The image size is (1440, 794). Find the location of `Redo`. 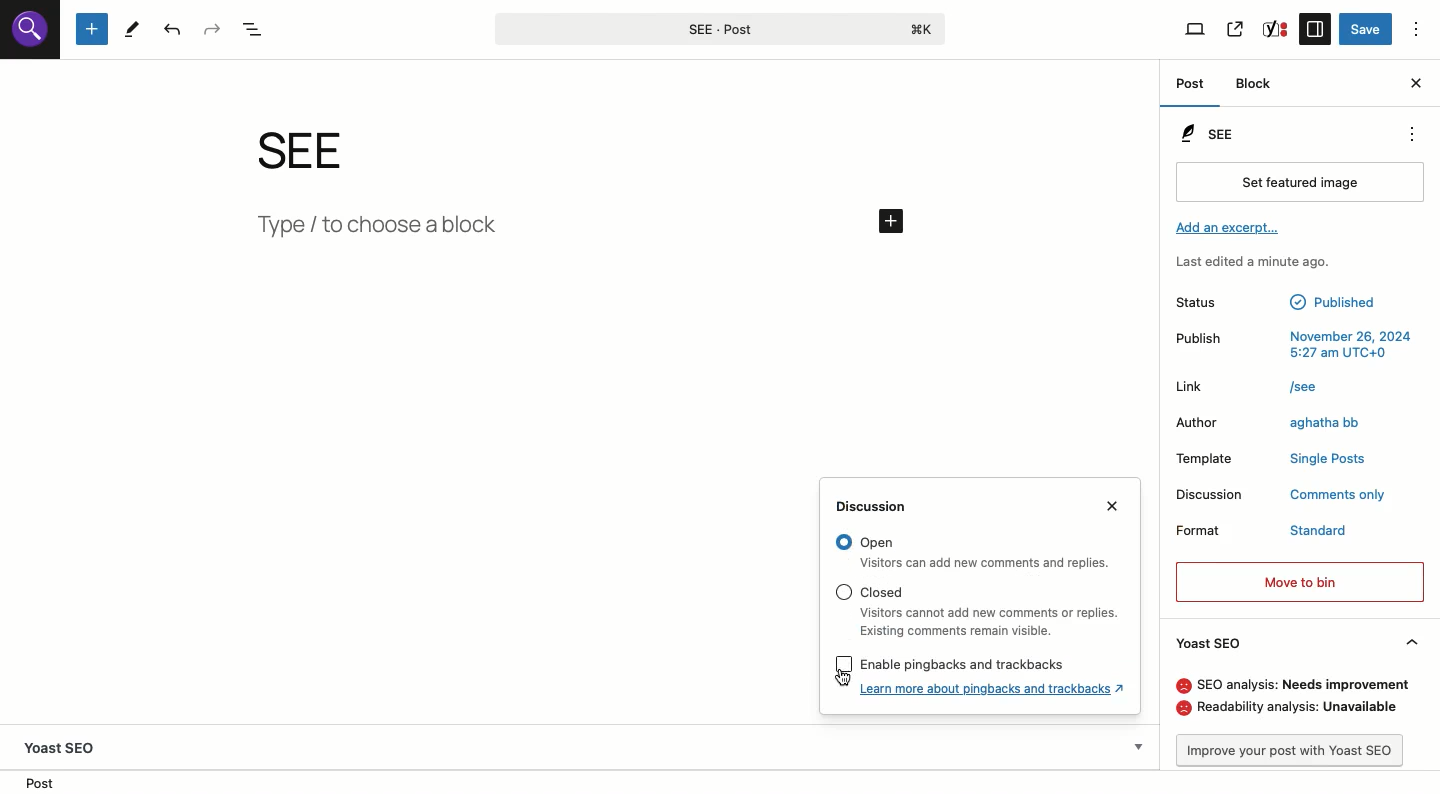

Redo is located at coordinates (212, 28).